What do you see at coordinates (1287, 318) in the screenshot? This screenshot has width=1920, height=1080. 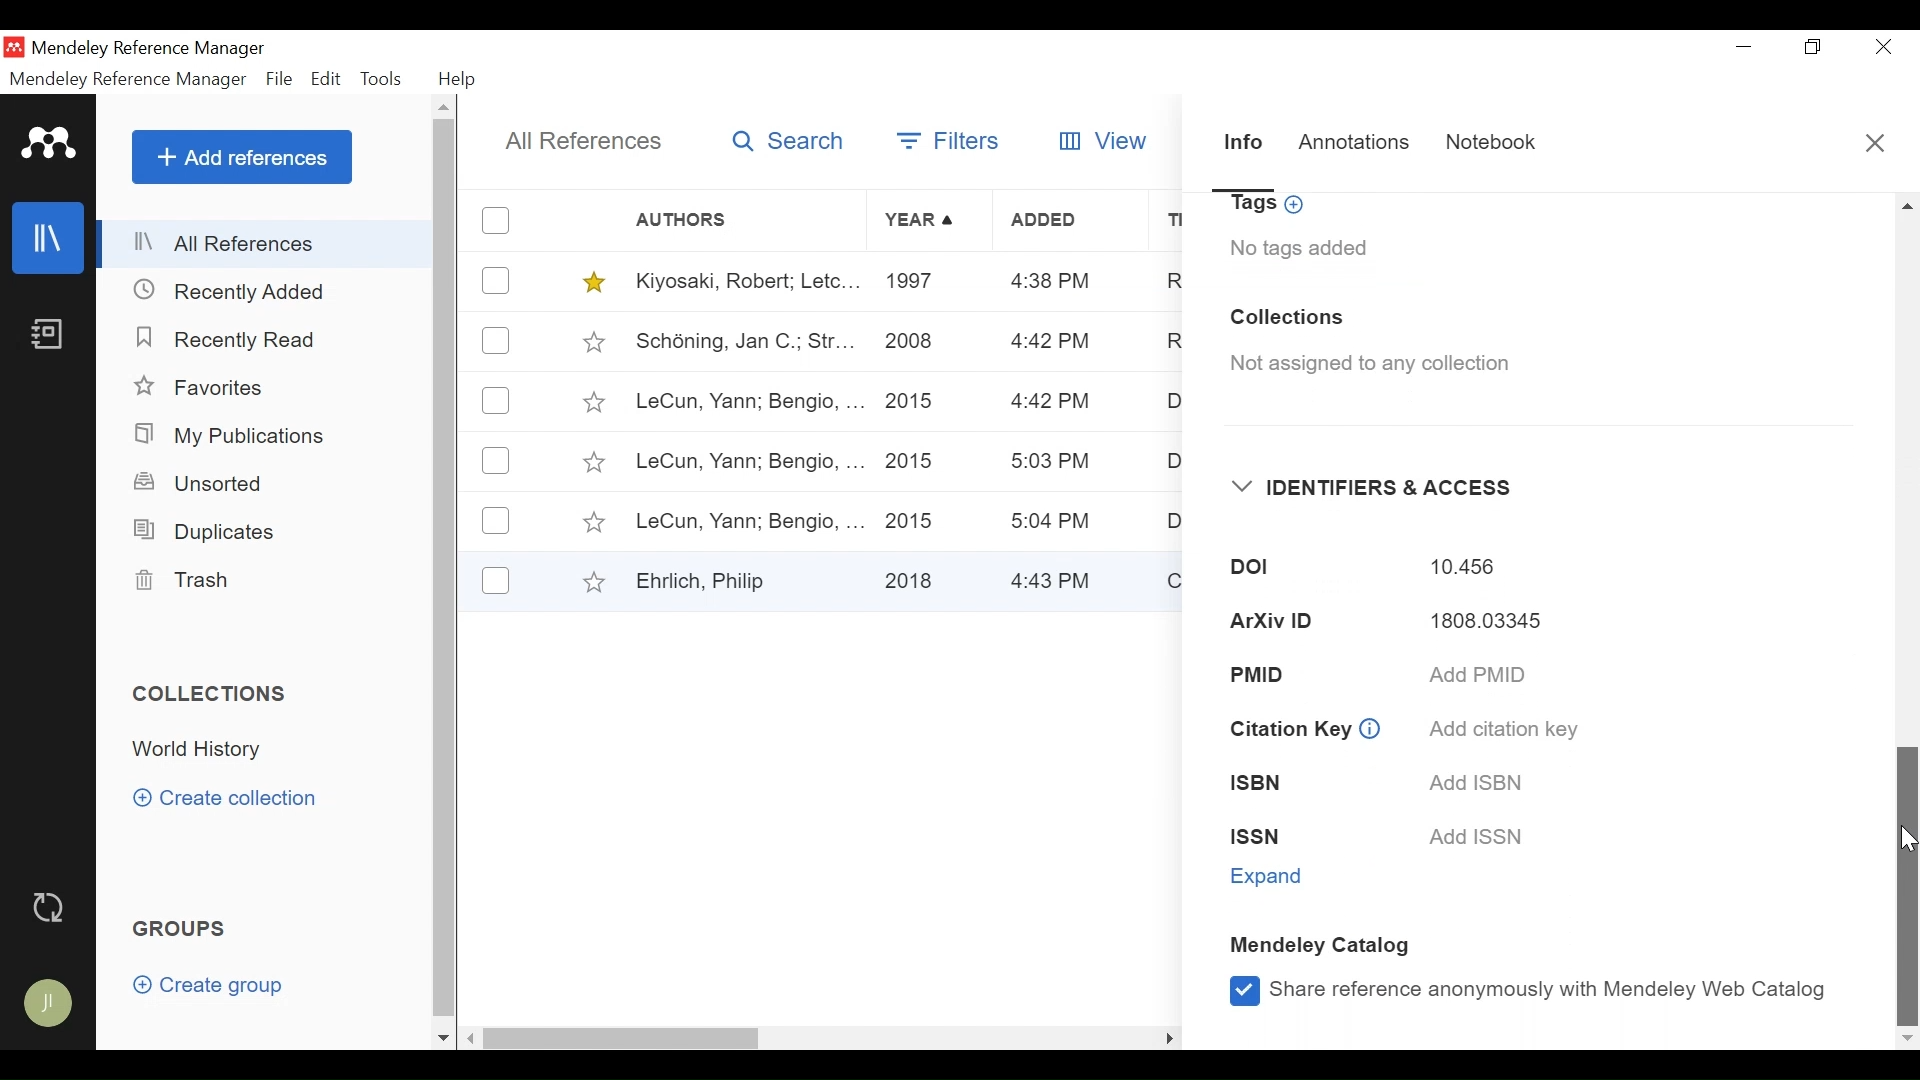 I see `Collections` at bounding box center [1287, 318].